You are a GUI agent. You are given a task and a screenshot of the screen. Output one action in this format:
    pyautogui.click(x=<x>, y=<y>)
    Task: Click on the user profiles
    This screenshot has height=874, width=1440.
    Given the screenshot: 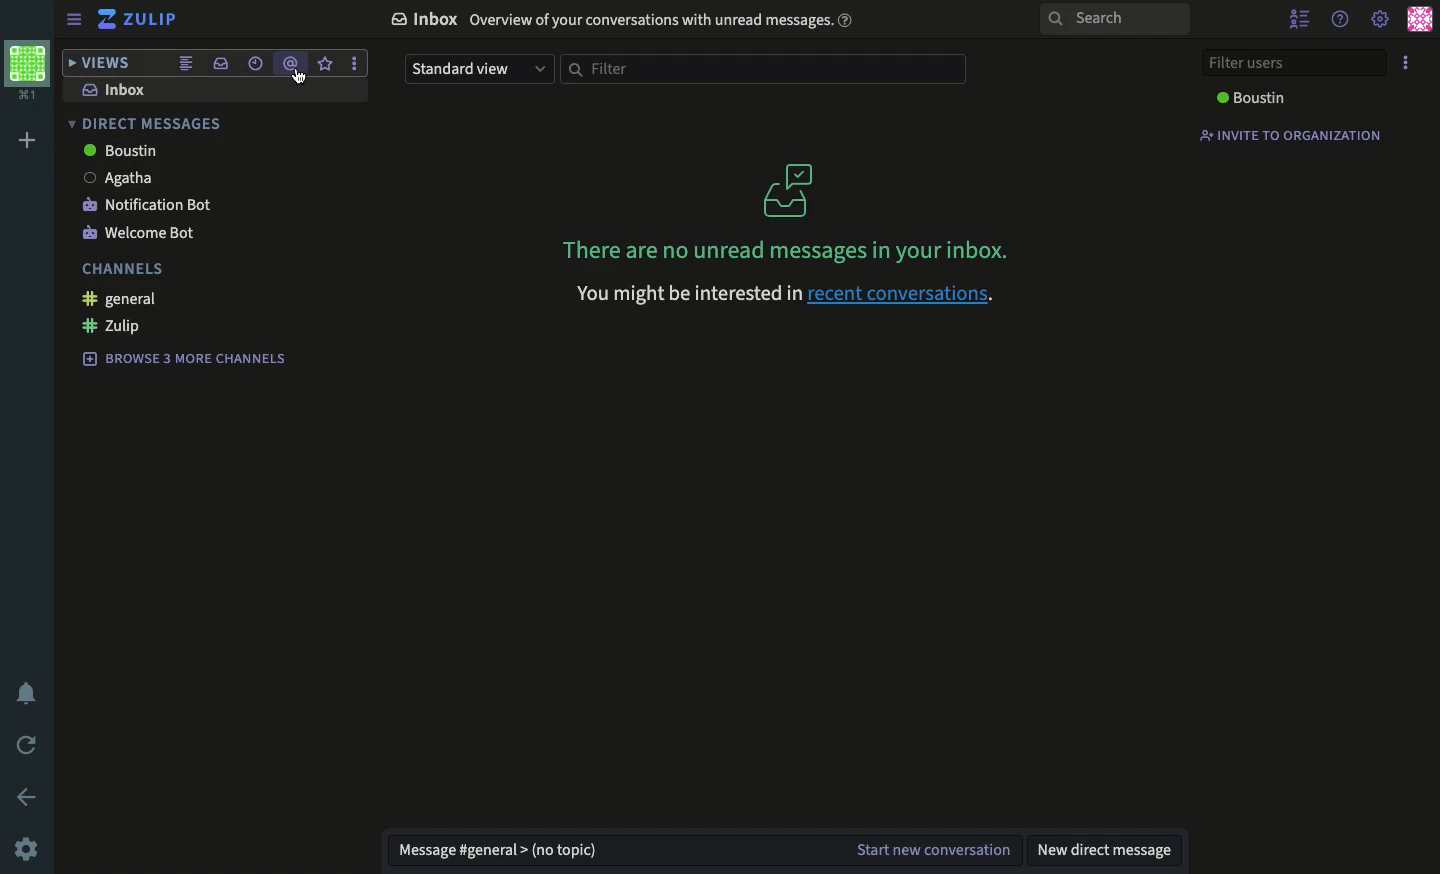 What is the action you would take?
    pyautogui.click(x=1420, y=20)
    